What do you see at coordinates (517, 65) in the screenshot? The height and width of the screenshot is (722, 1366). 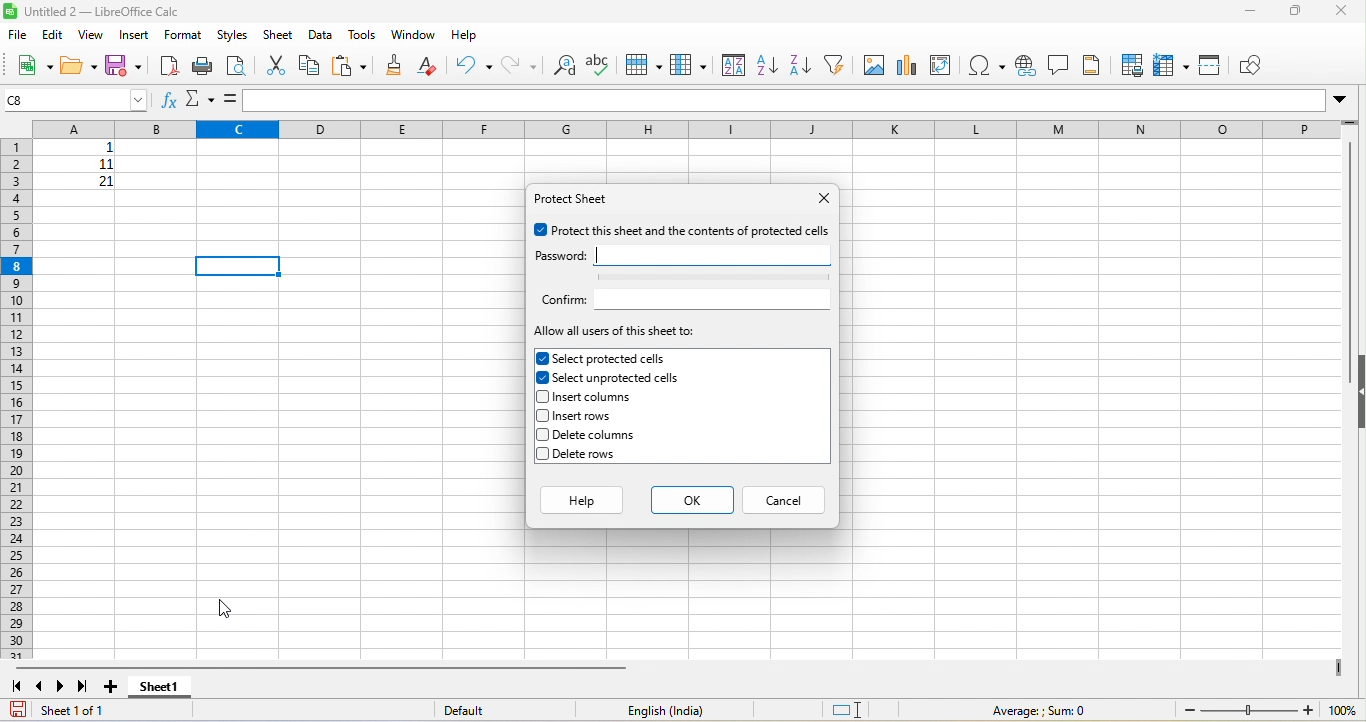 I see `redo` at bounding box center [517, 65].